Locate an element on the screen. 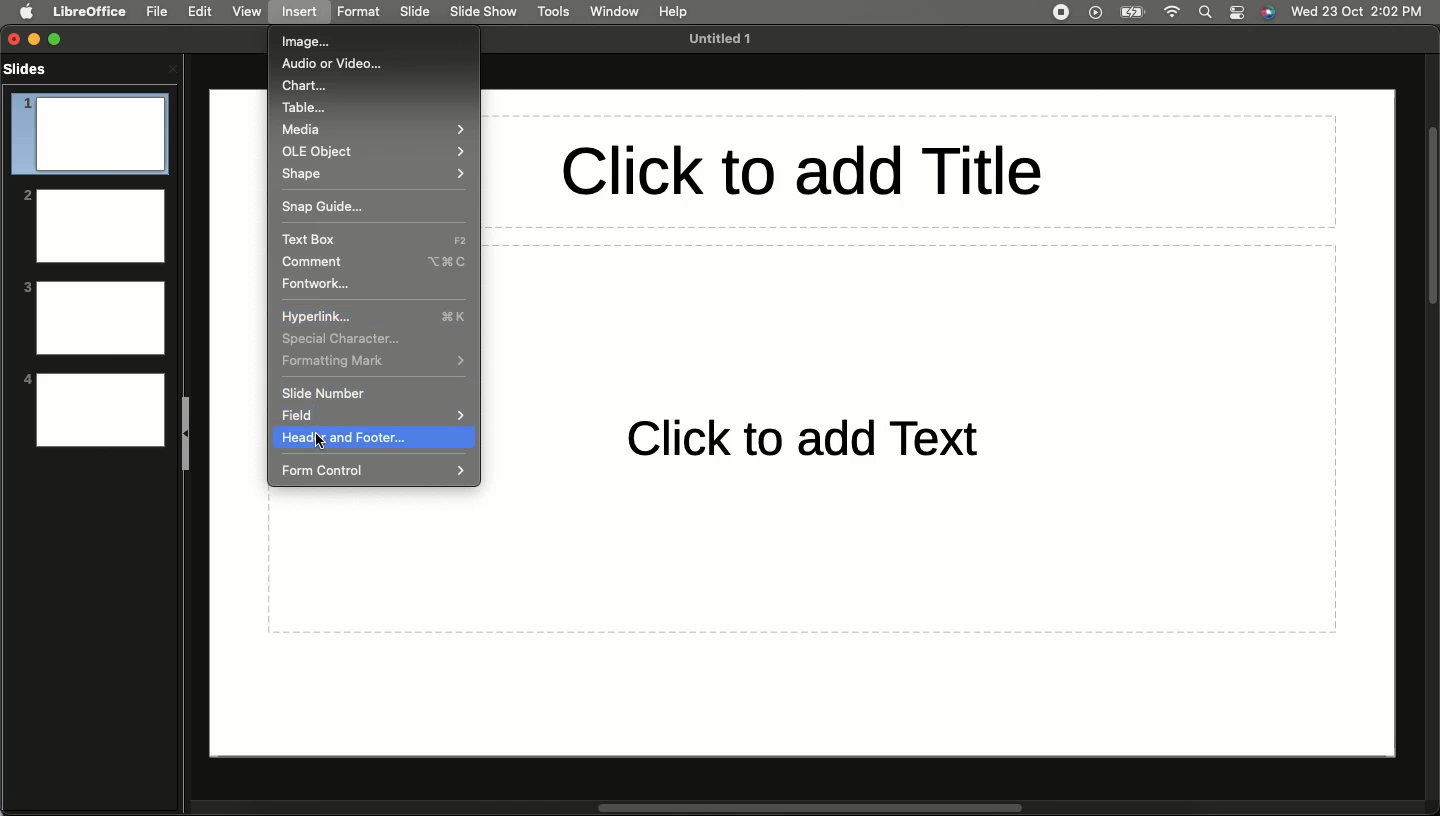 The height and width of the screenshot is (816, 1440). 1 is located at coordinates (89, 134).